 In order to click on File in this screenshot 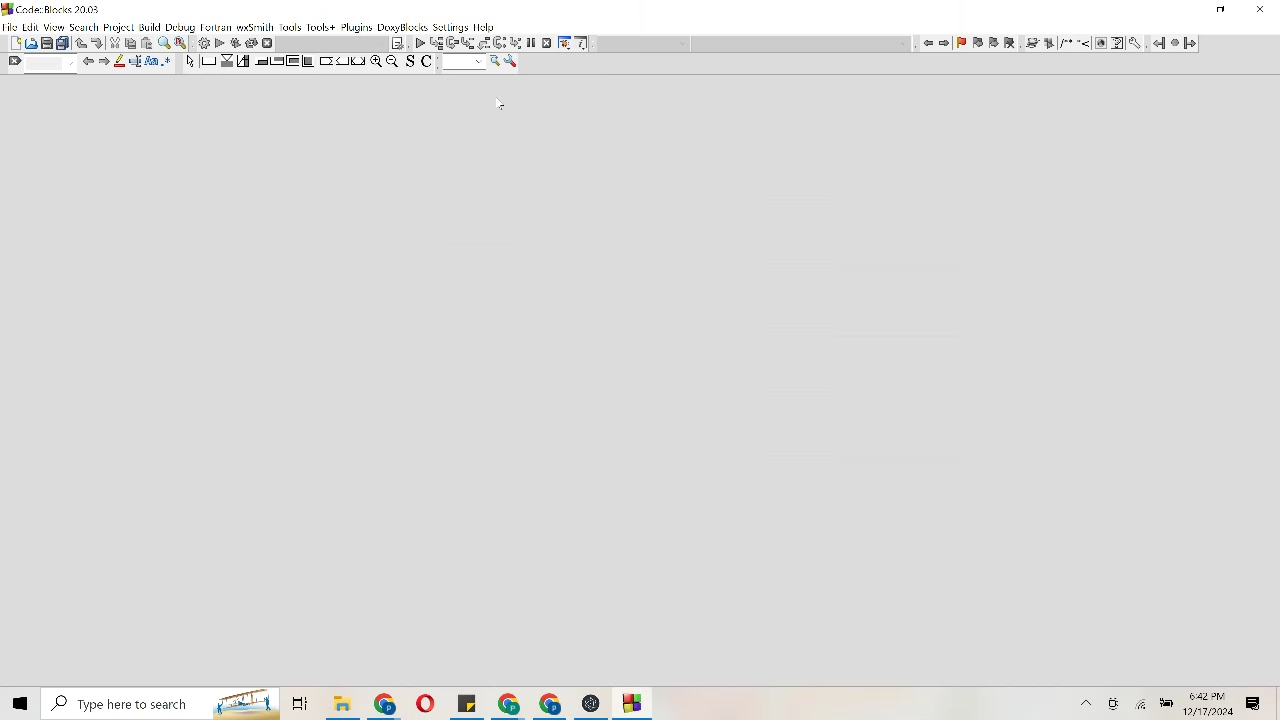, I will do `click(508, 703)`.